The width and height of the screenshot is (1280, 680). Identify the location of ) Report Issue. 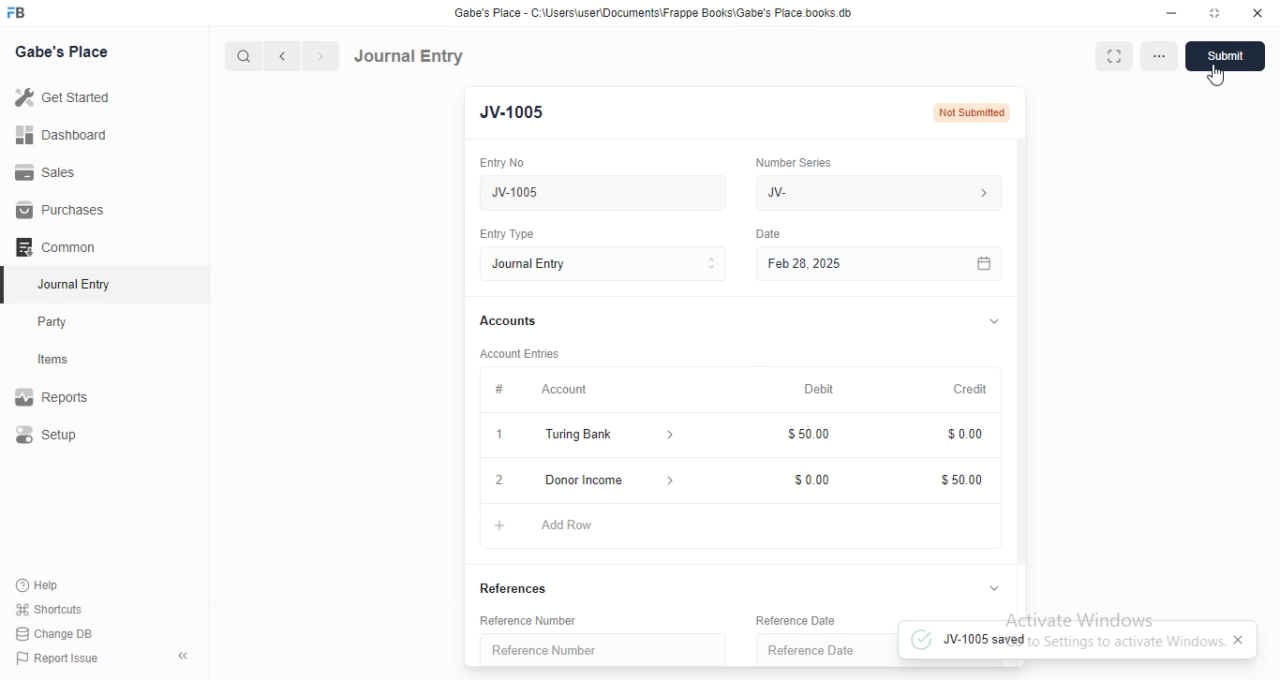
(59, 659).